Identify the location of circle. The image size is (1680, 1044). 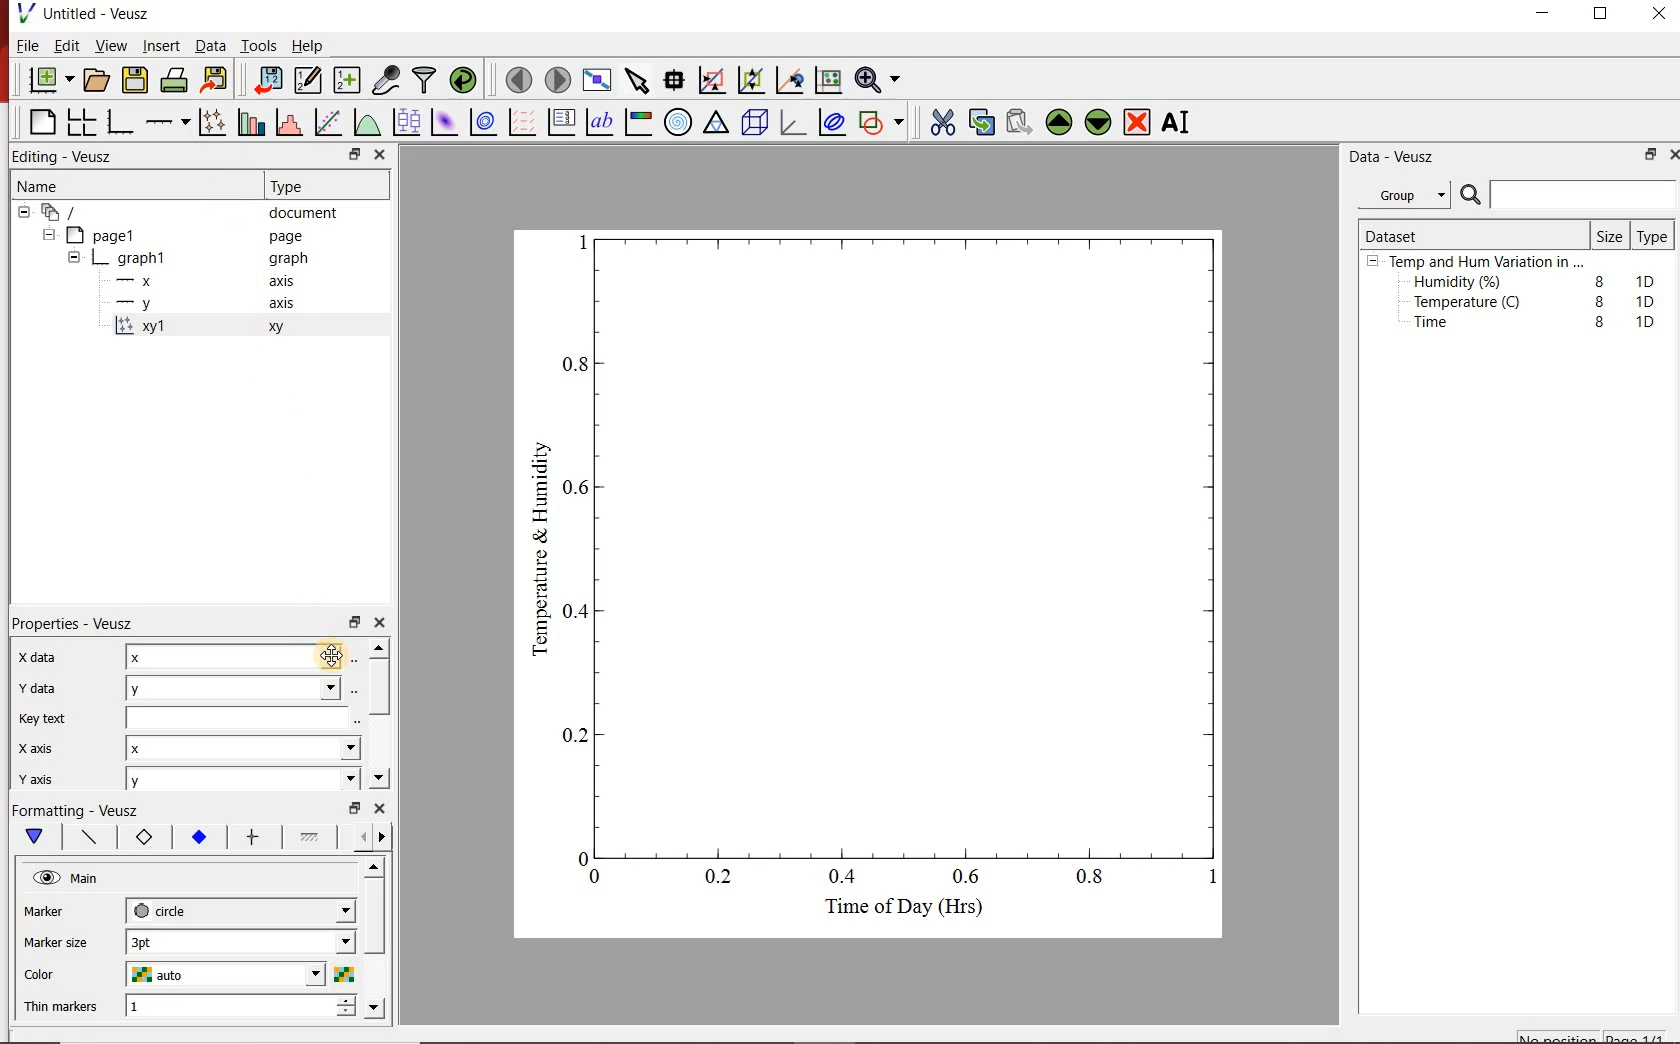
(163, 910).